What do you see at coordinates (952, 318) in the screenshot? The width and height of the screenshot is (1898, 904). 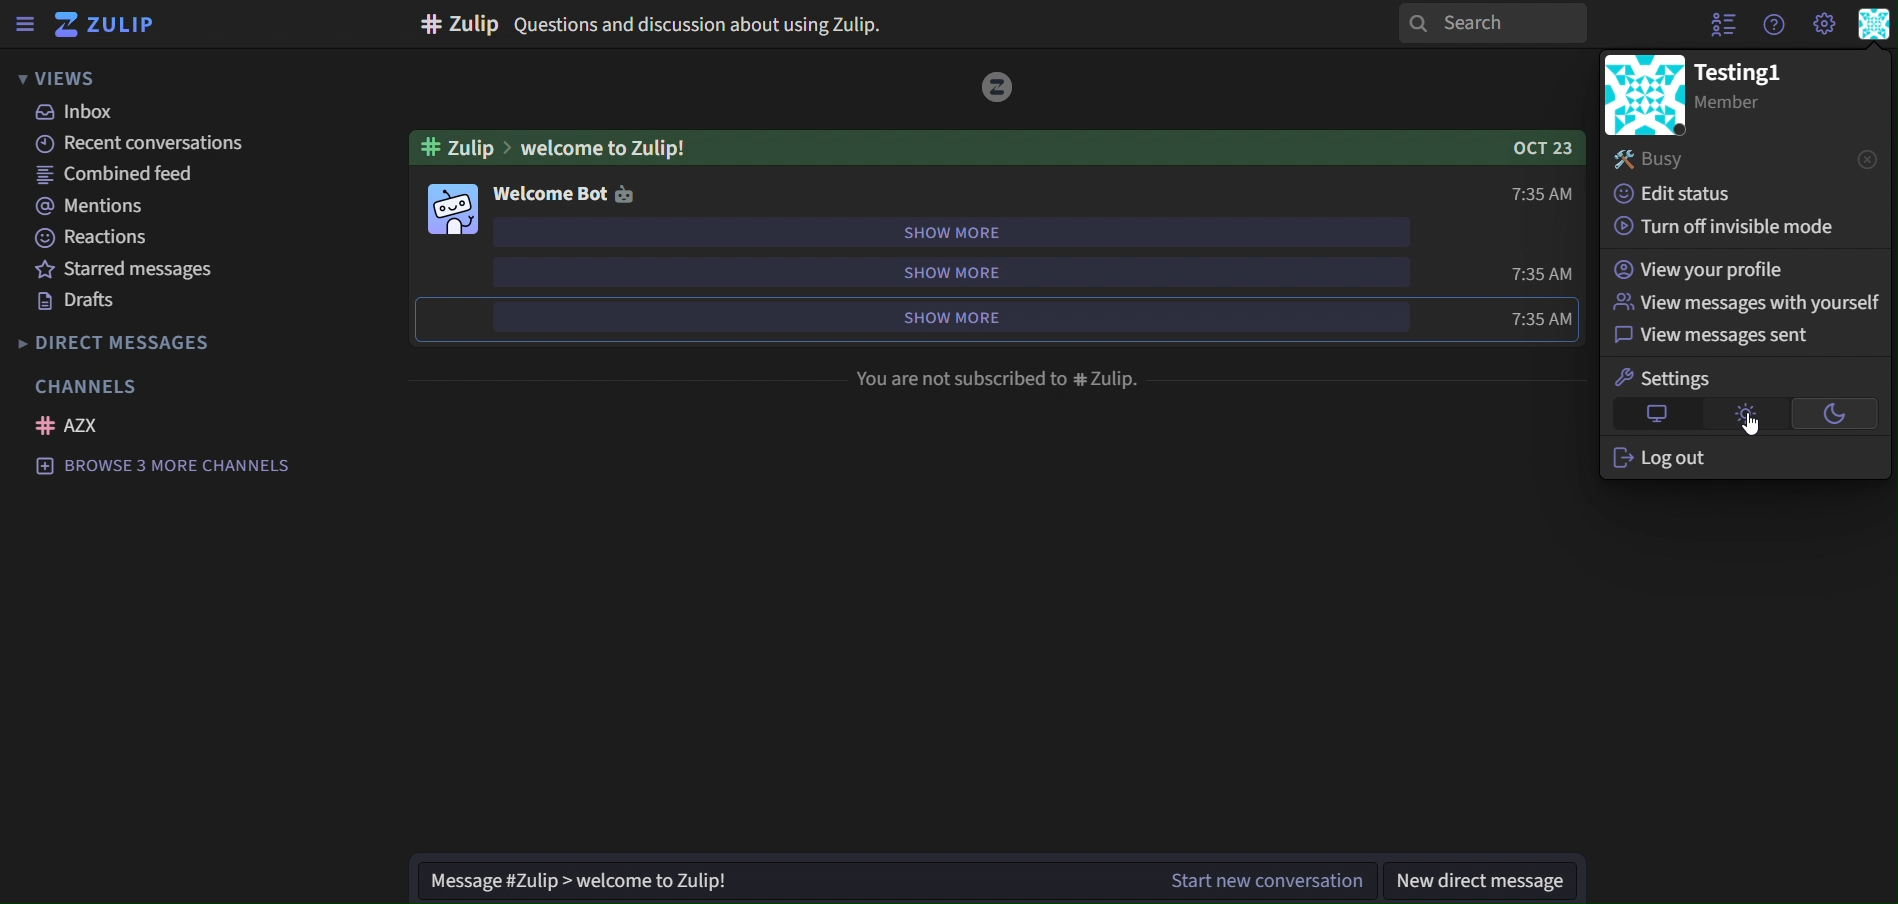 I see `show more` at bounding box center [952, 318].